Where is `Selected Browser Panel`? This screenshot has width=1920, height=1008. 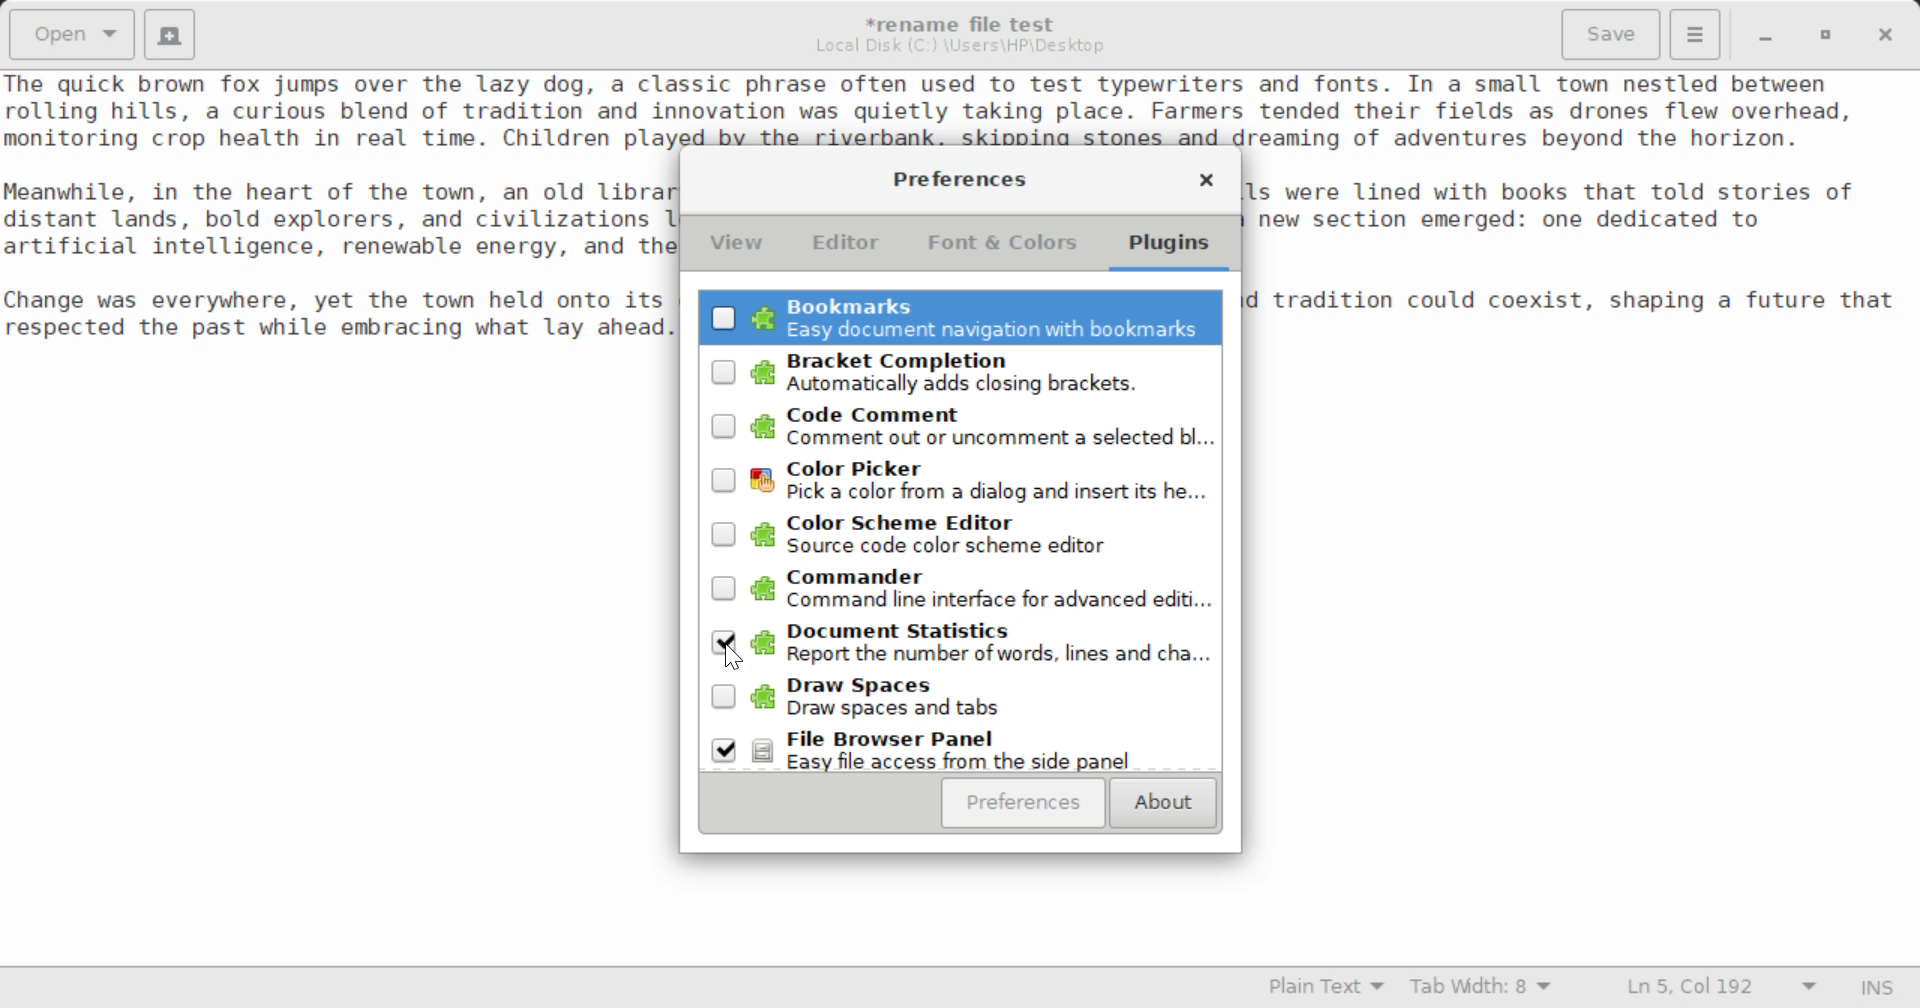
Selected Browser Panel is located at coordinates (961, 749).